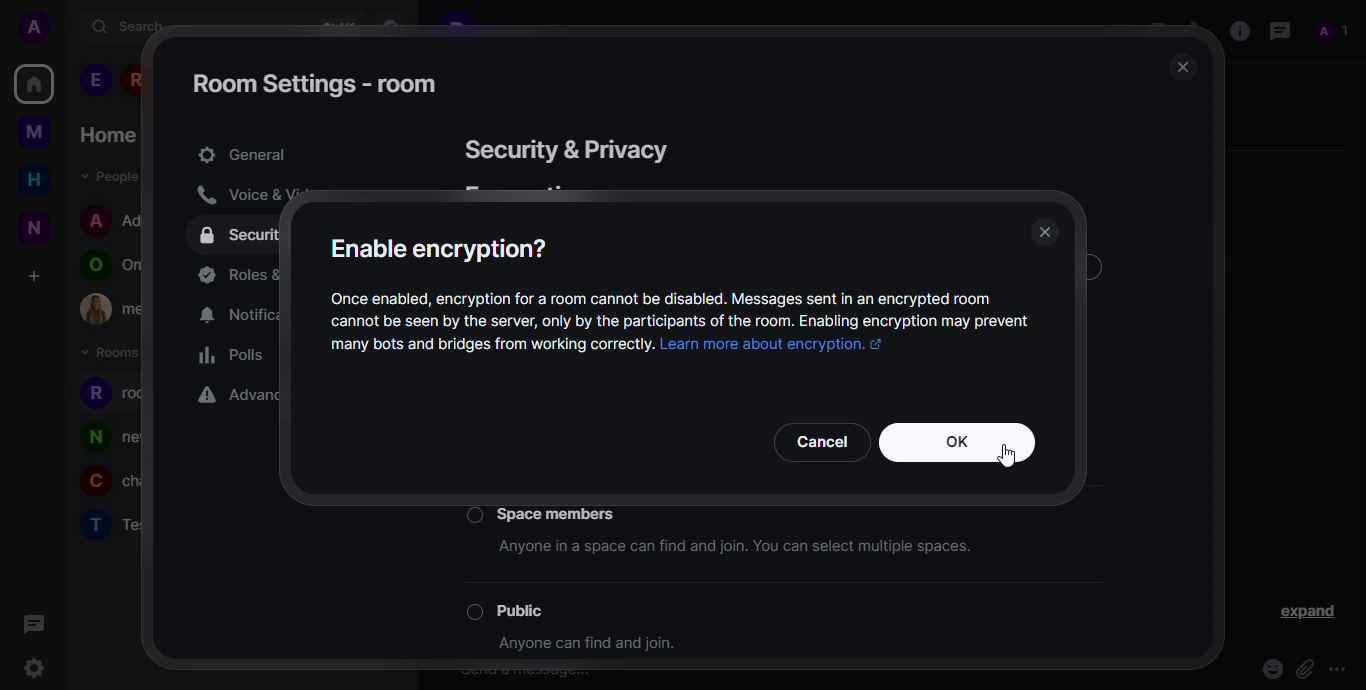 The image size is (1366, 690). Describe the element at coordinates (956, 444) in the screenshot. I see `ok` at that location.